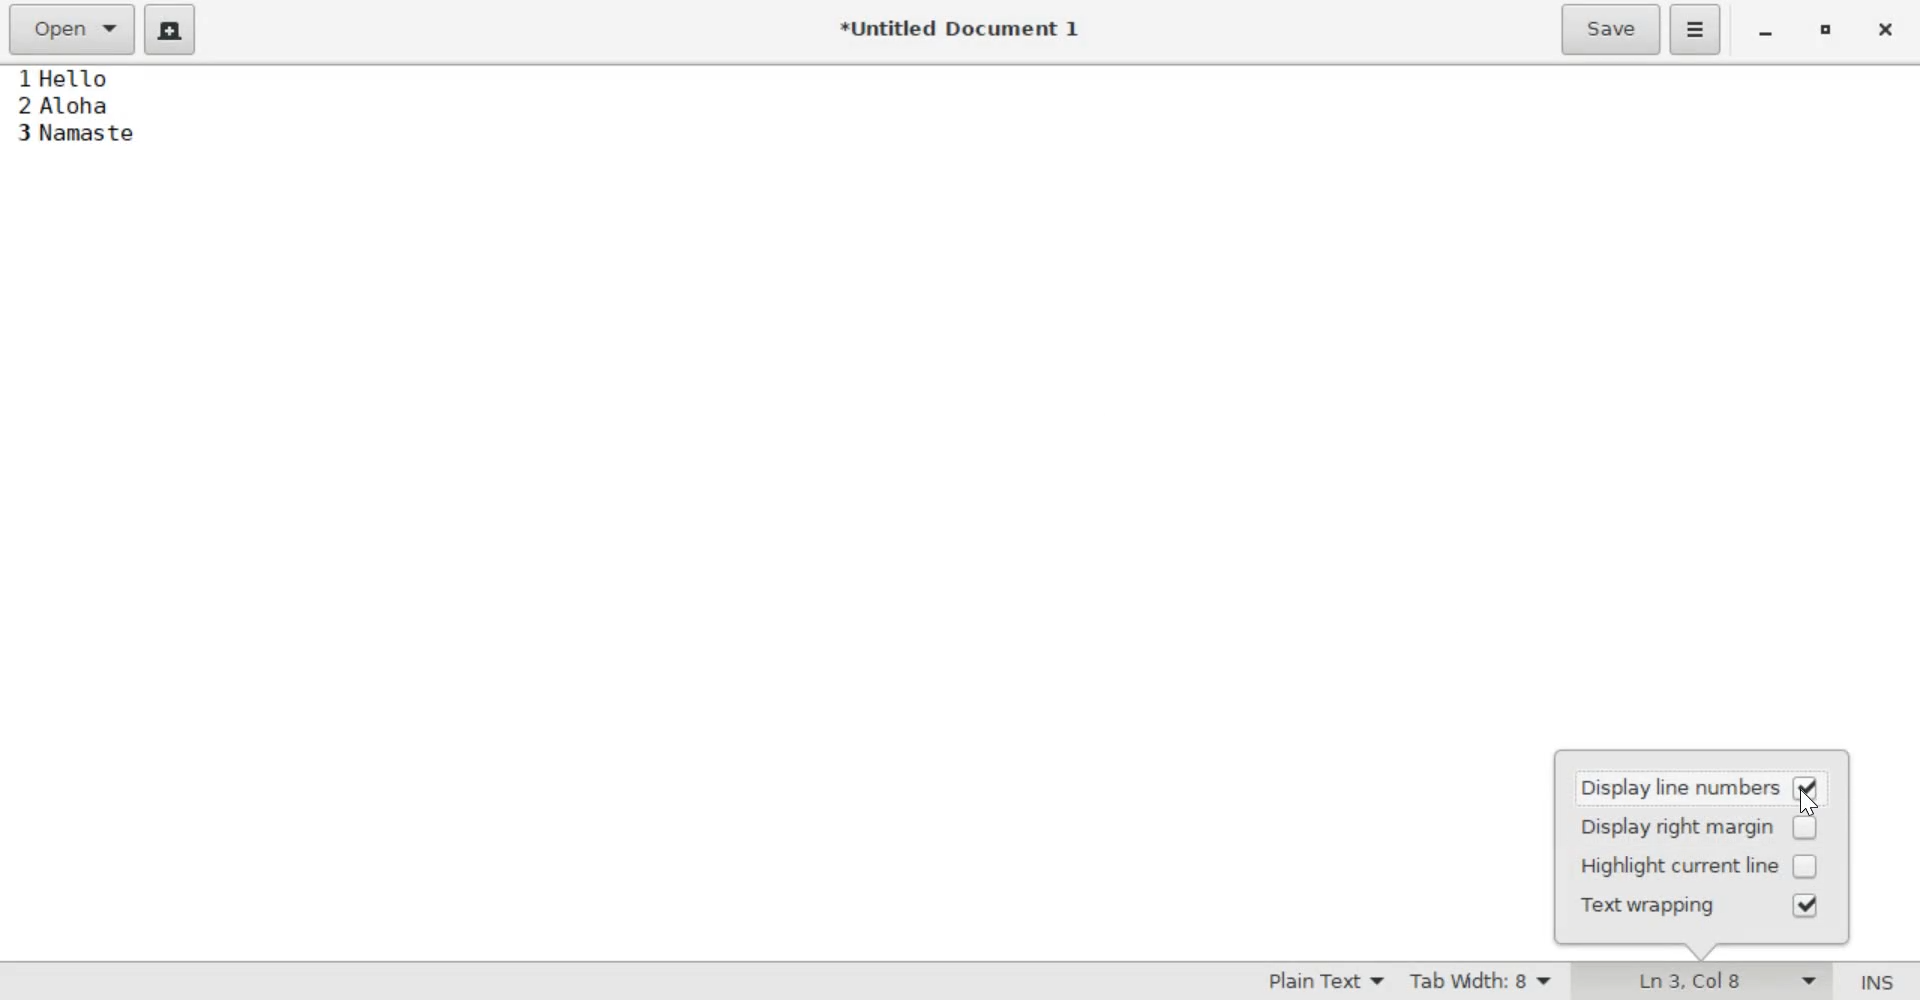  What do you see at coordinates (73, 29) in the screenshot?
I see `Open` at bounding box center [73, 29].